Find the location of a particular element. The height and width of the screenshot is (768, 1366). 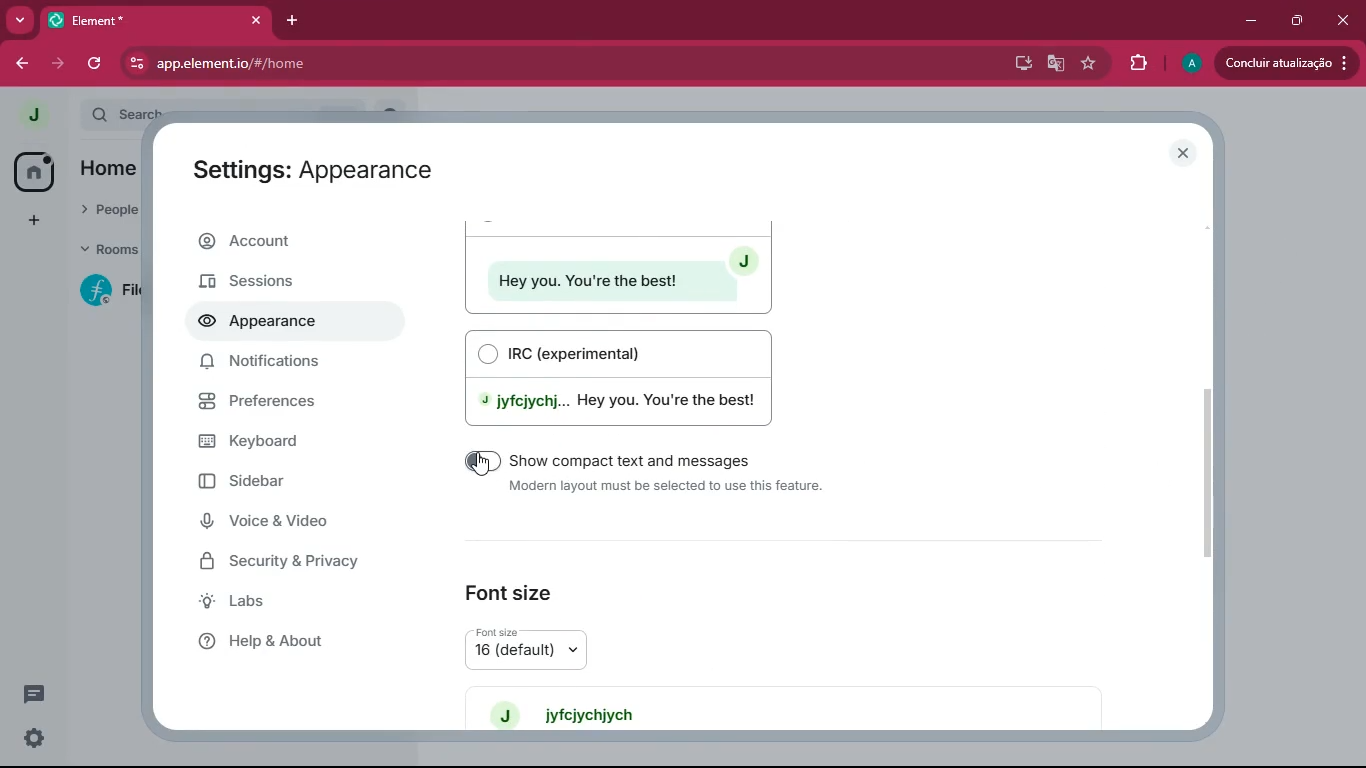

appearance is located at coordinates (265, 324).